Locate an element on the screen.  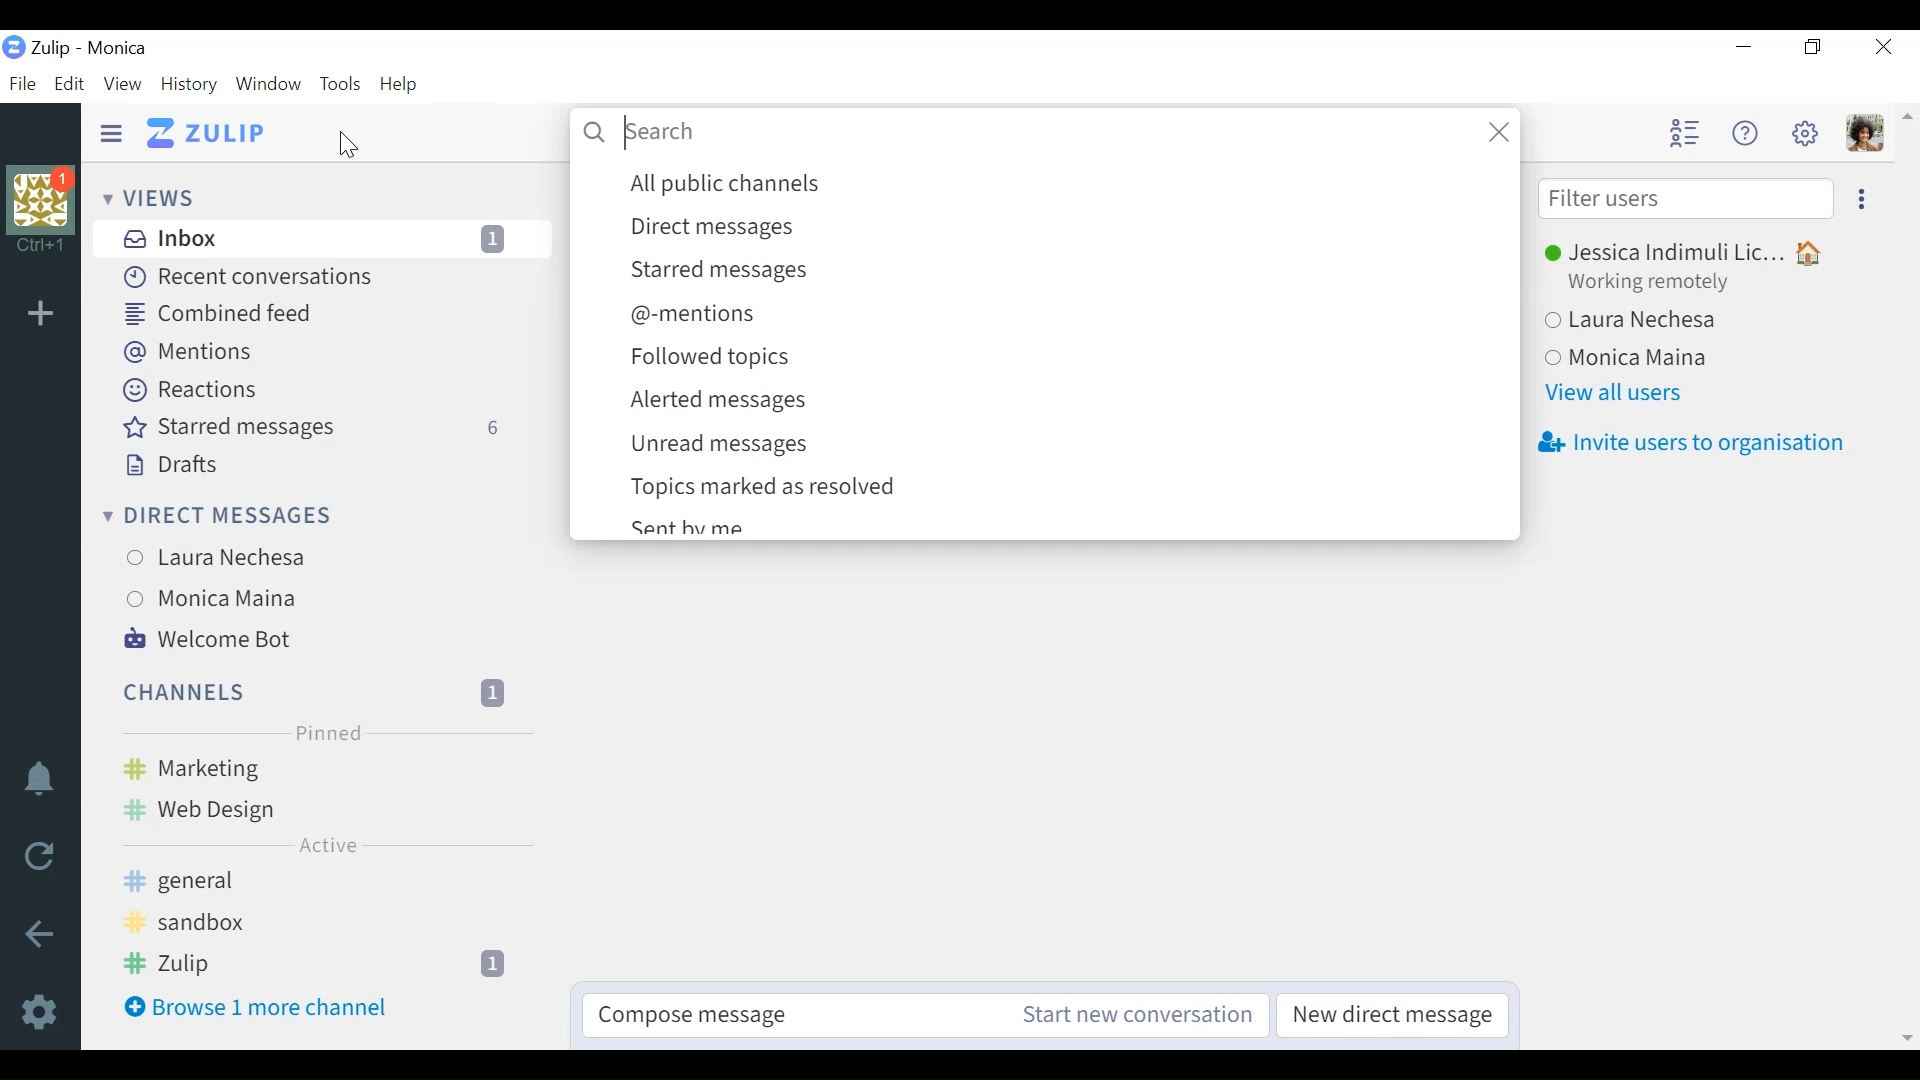
Sent by me is located at coordinates (693, 524).